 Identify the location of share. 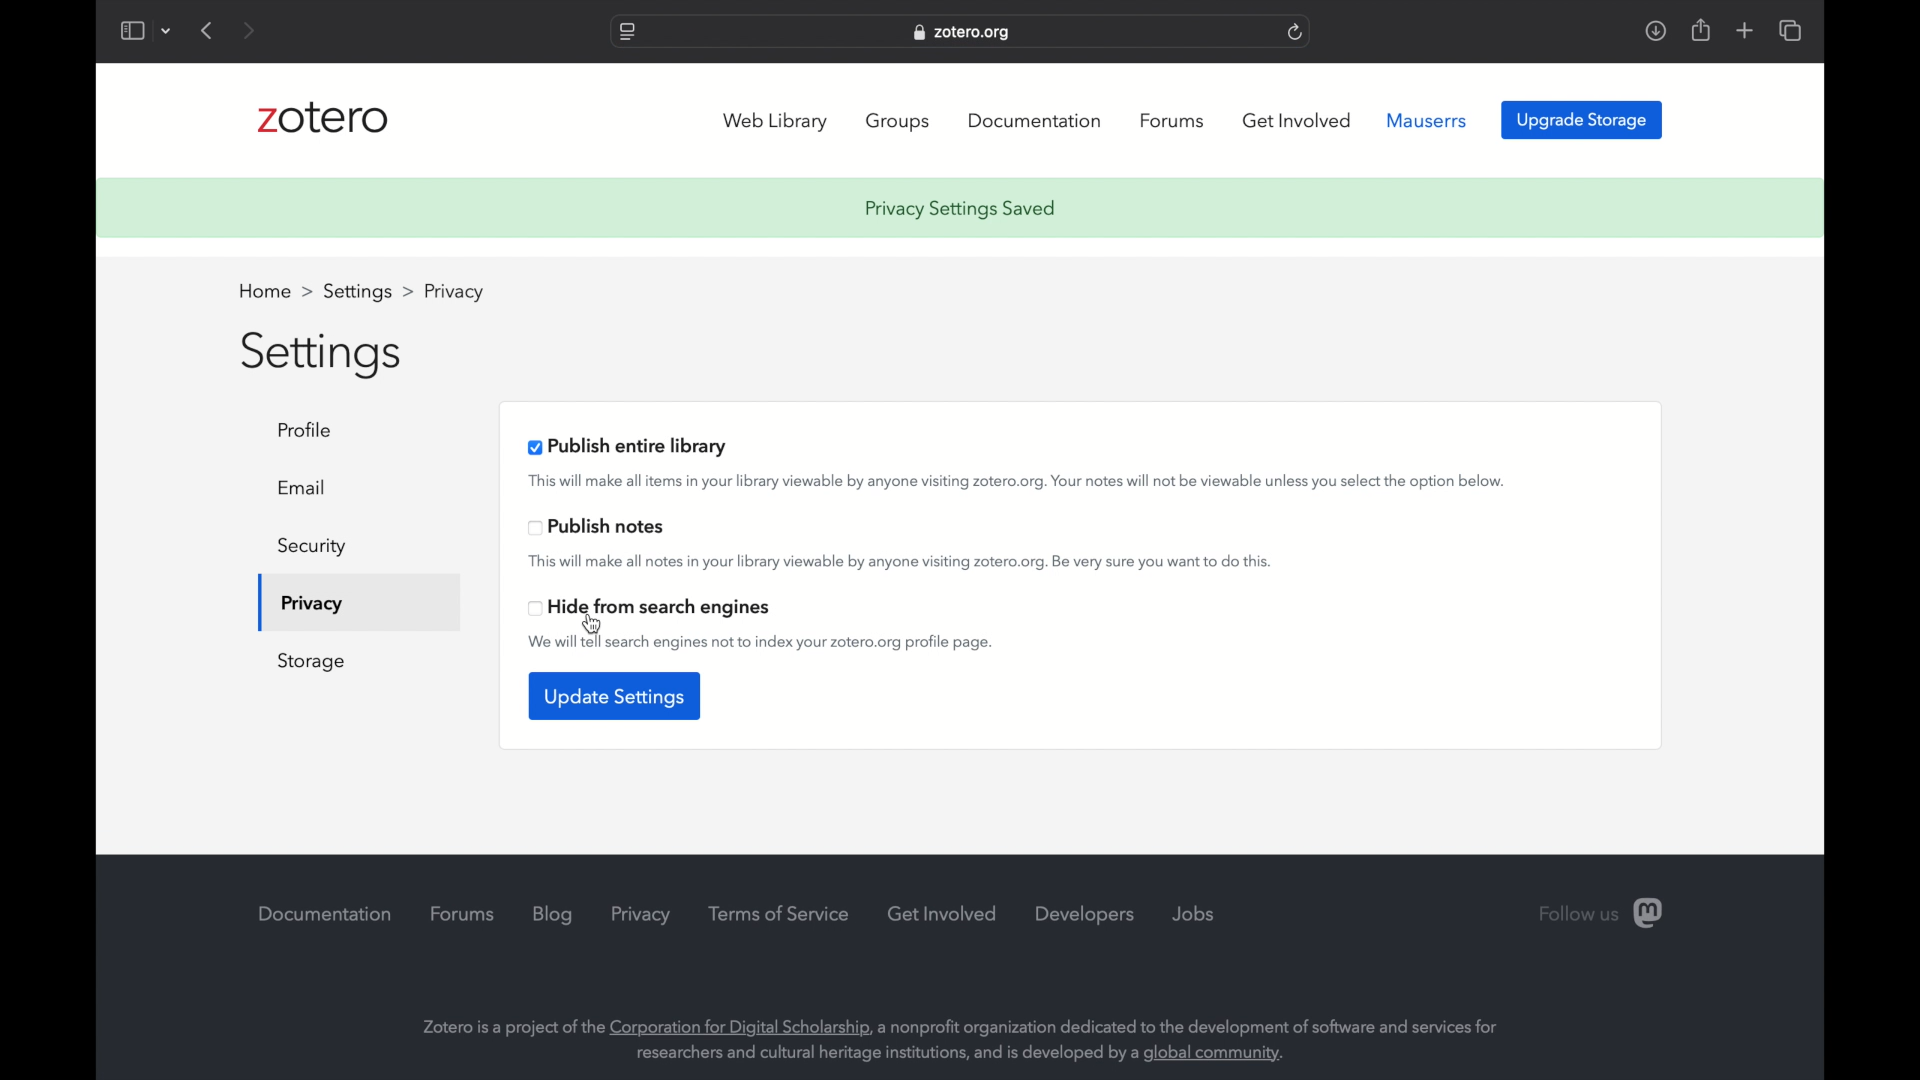
(1702, 29).